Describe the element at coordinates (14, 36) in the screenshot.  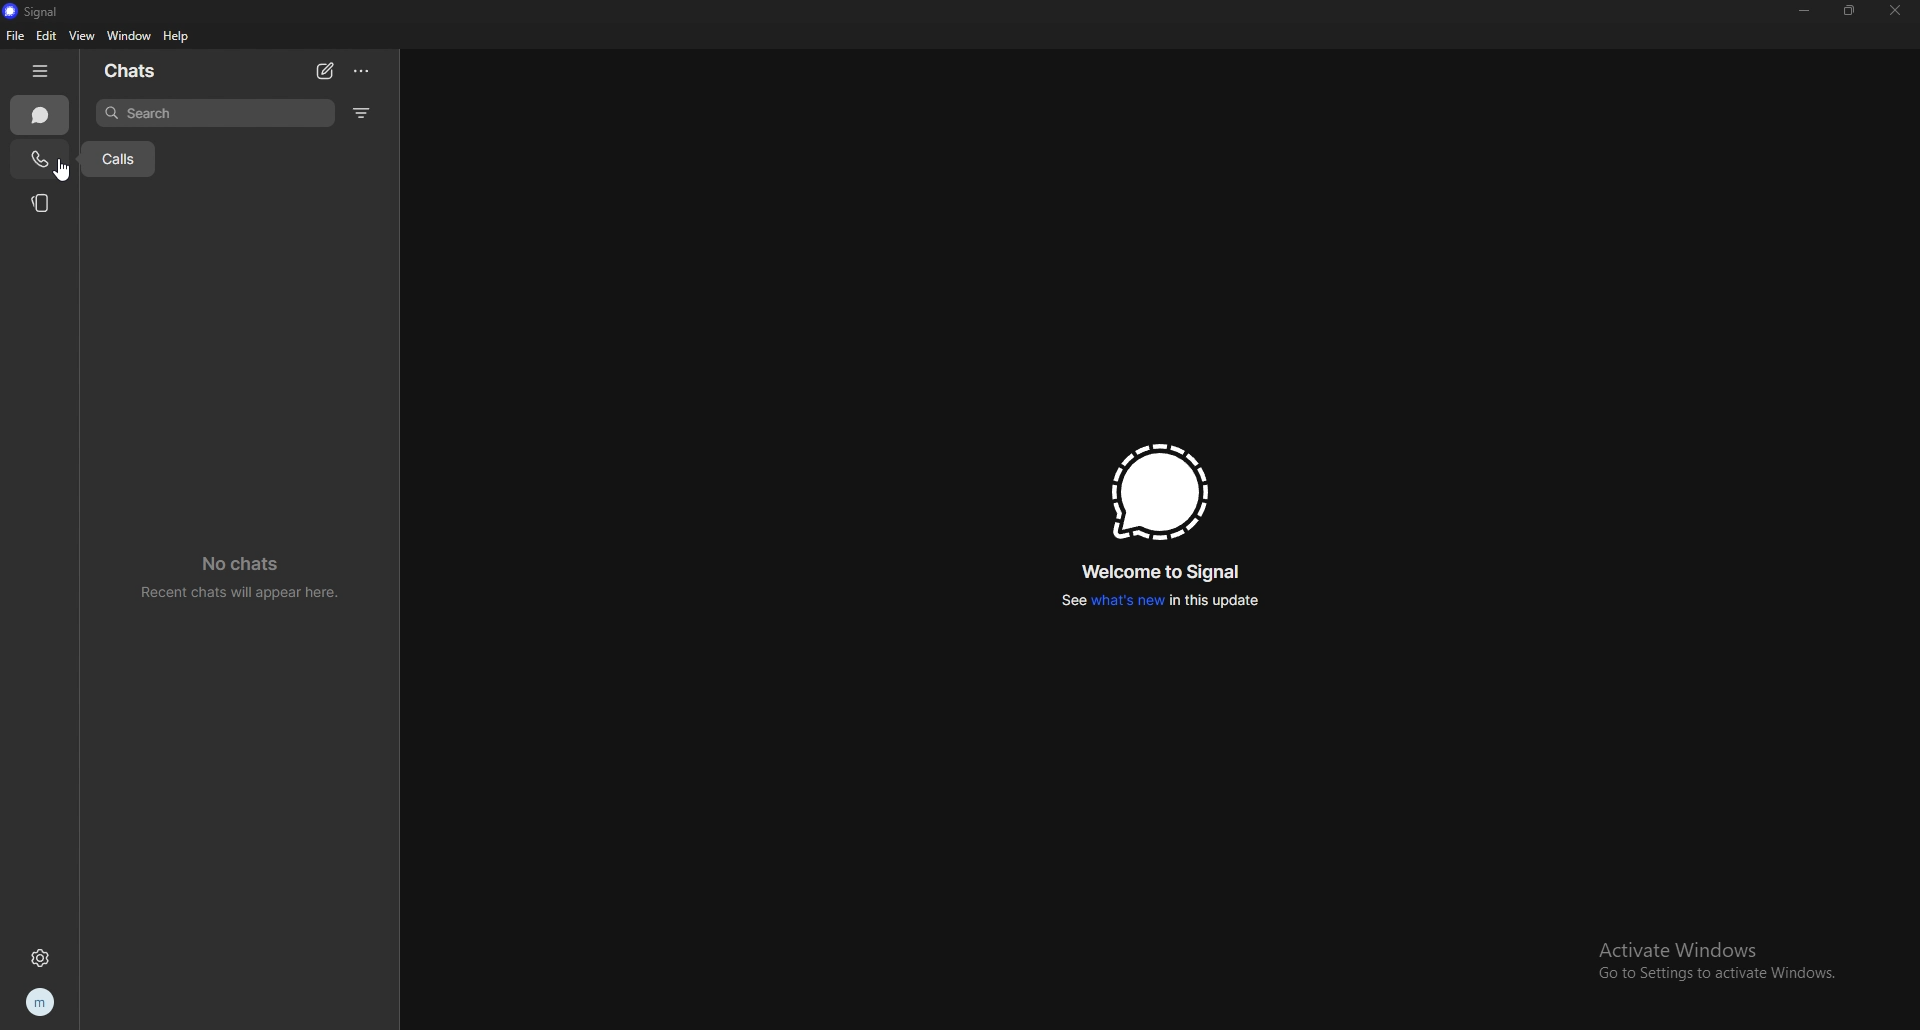
I see `file` at that location.